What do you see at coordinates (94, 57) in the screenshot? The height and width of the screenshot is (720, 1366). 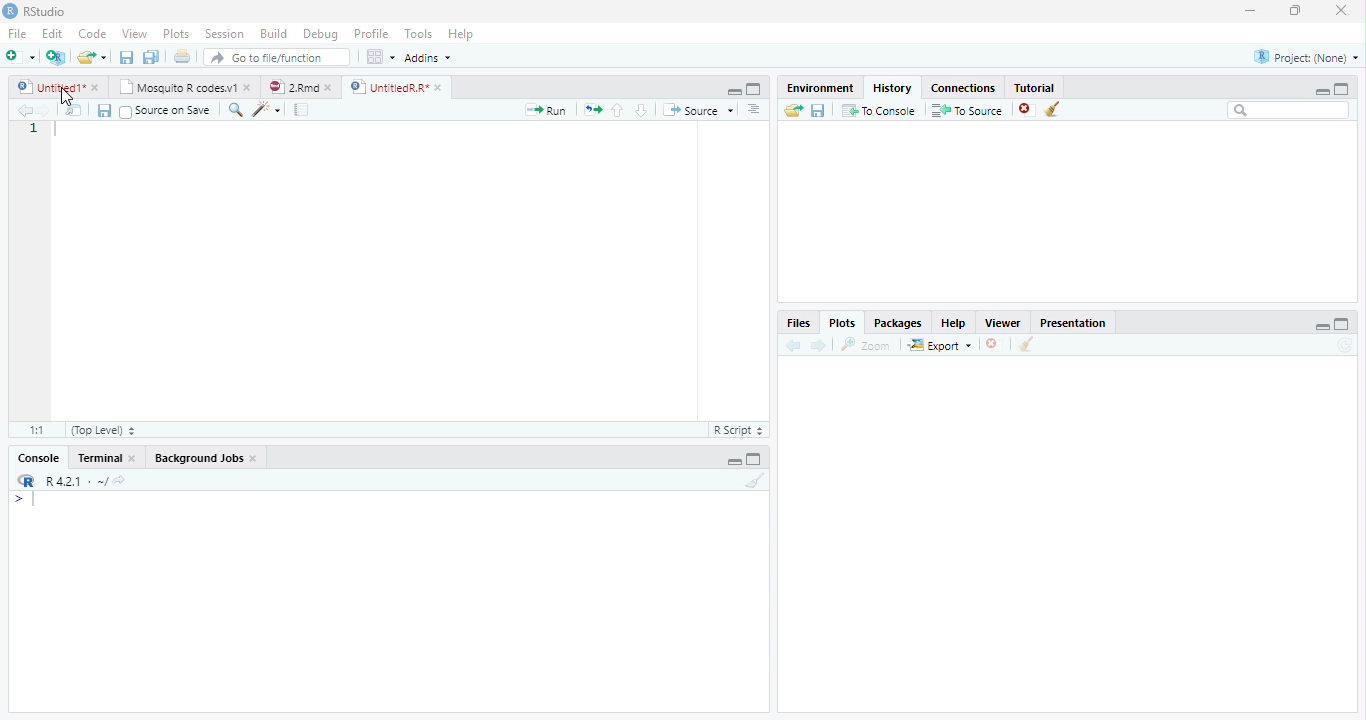 I see `Open an existing file` at bounding box center [94, 57].